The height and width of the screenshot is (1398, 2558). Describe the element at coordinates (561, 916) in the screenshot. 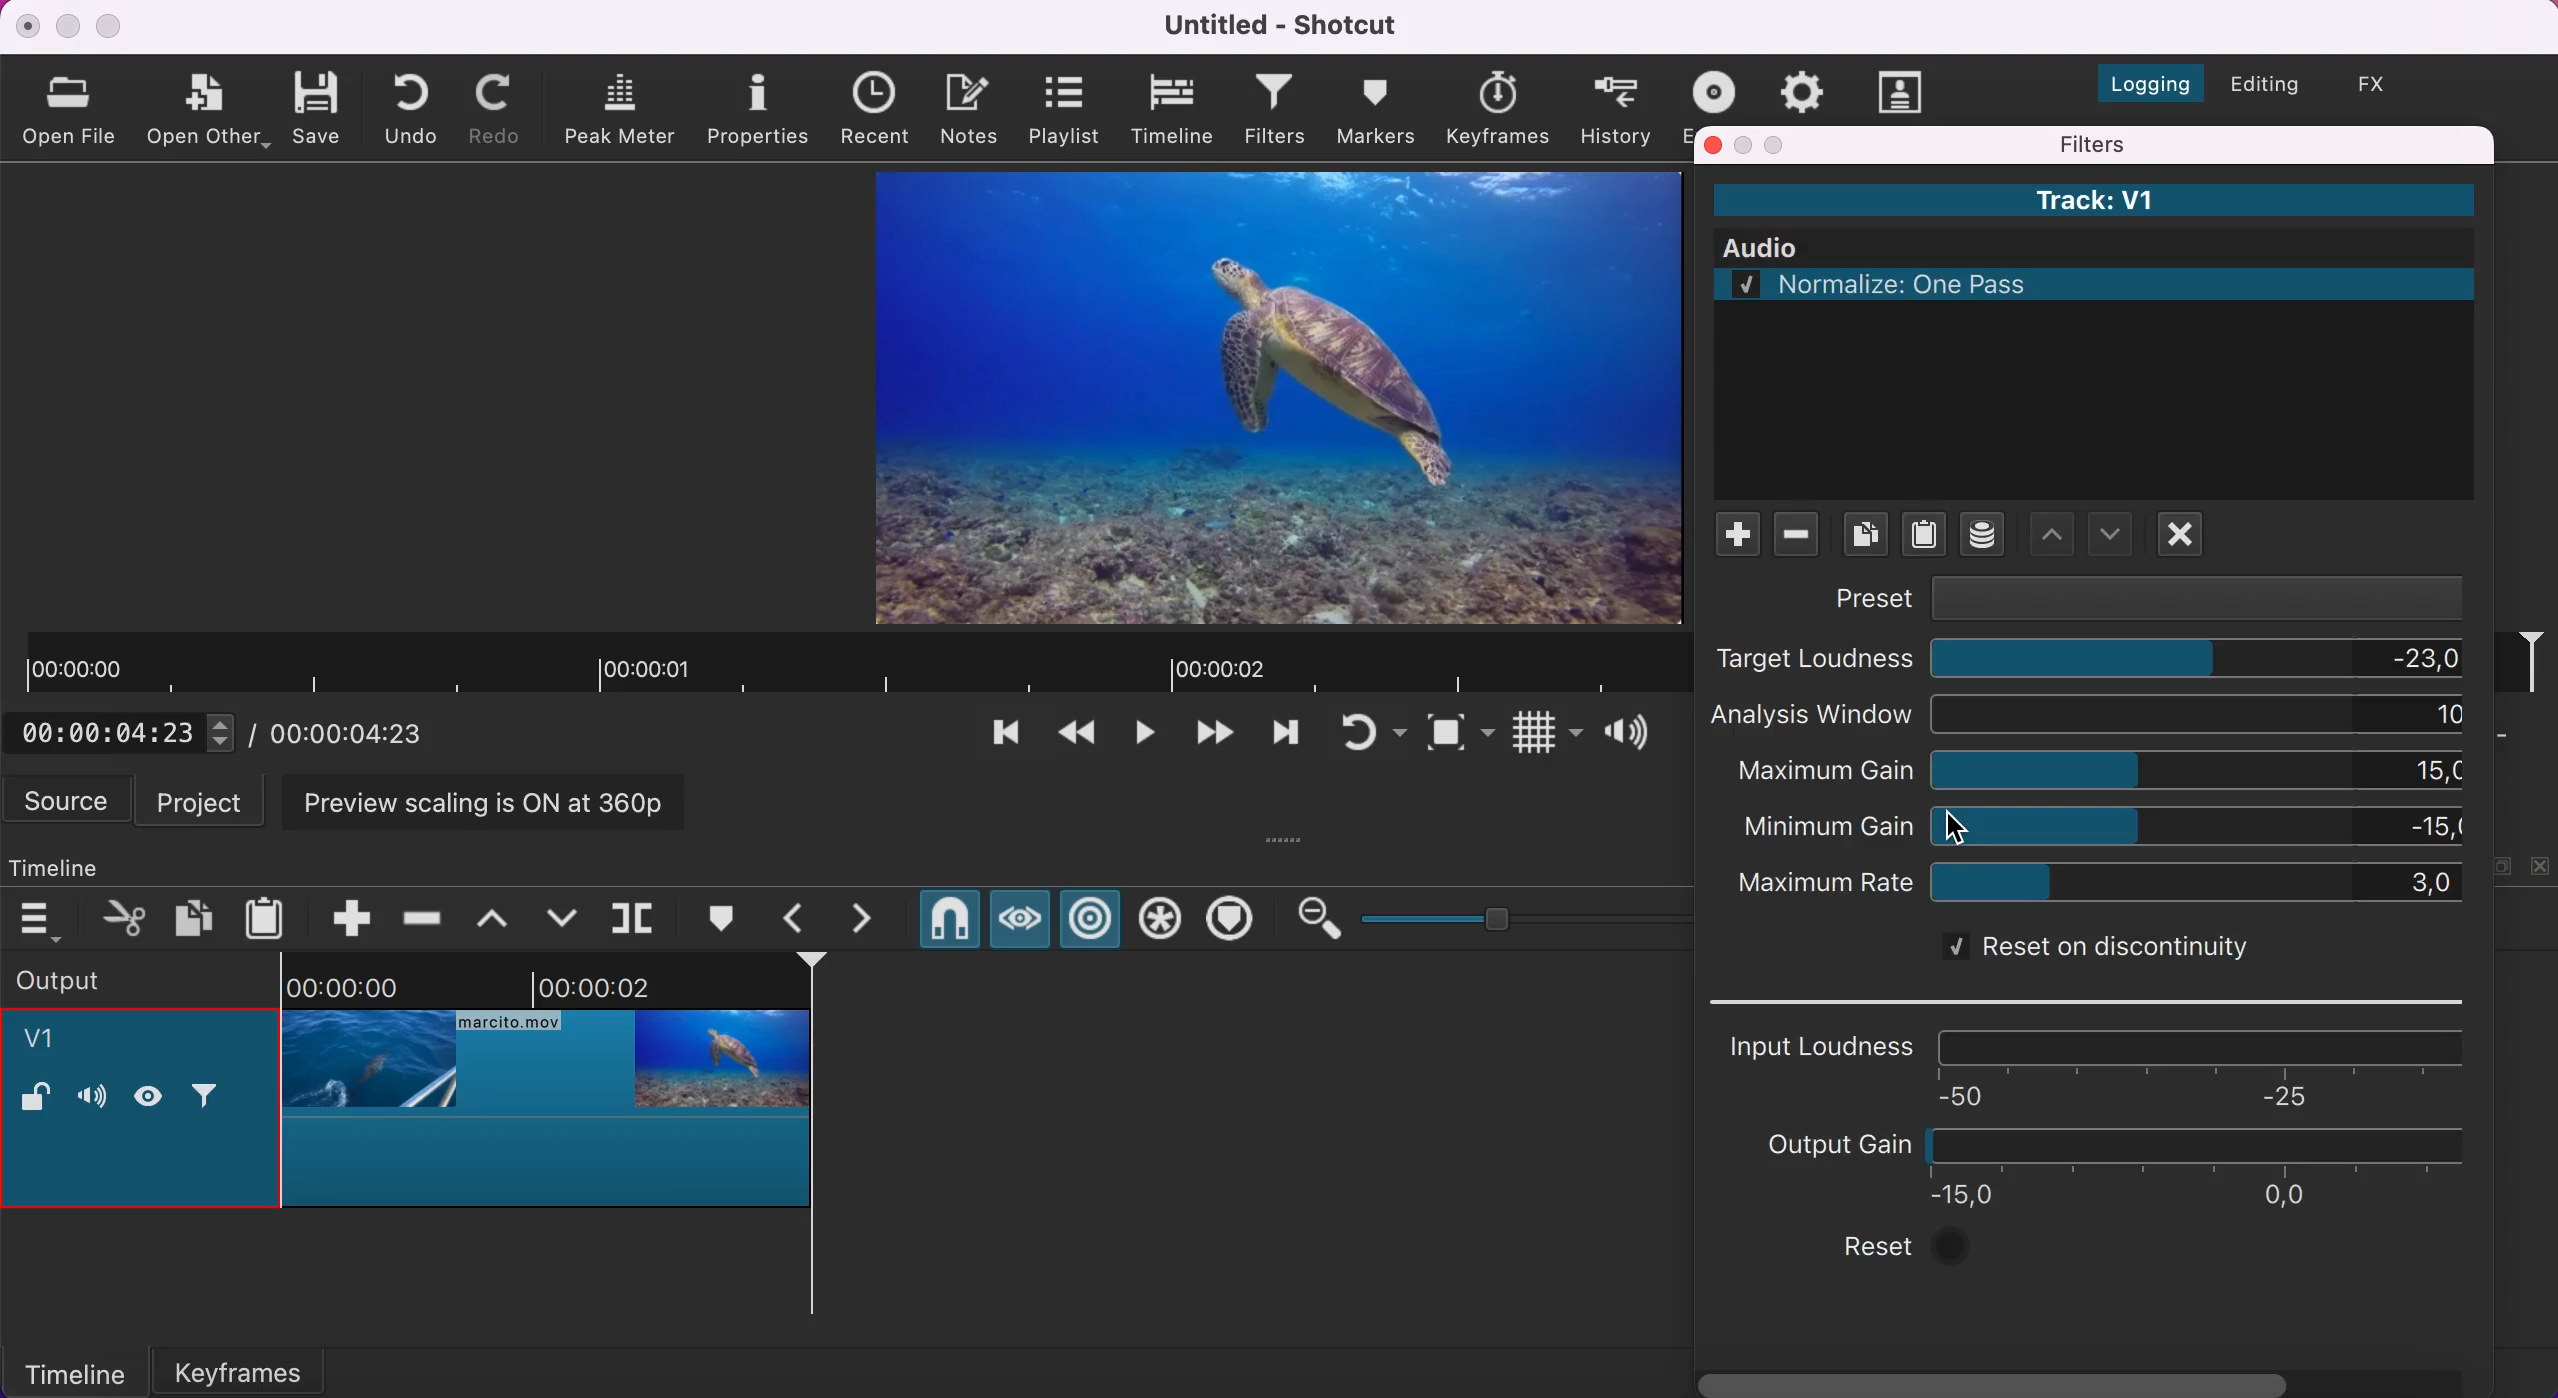

I see `overwrite` at that location.